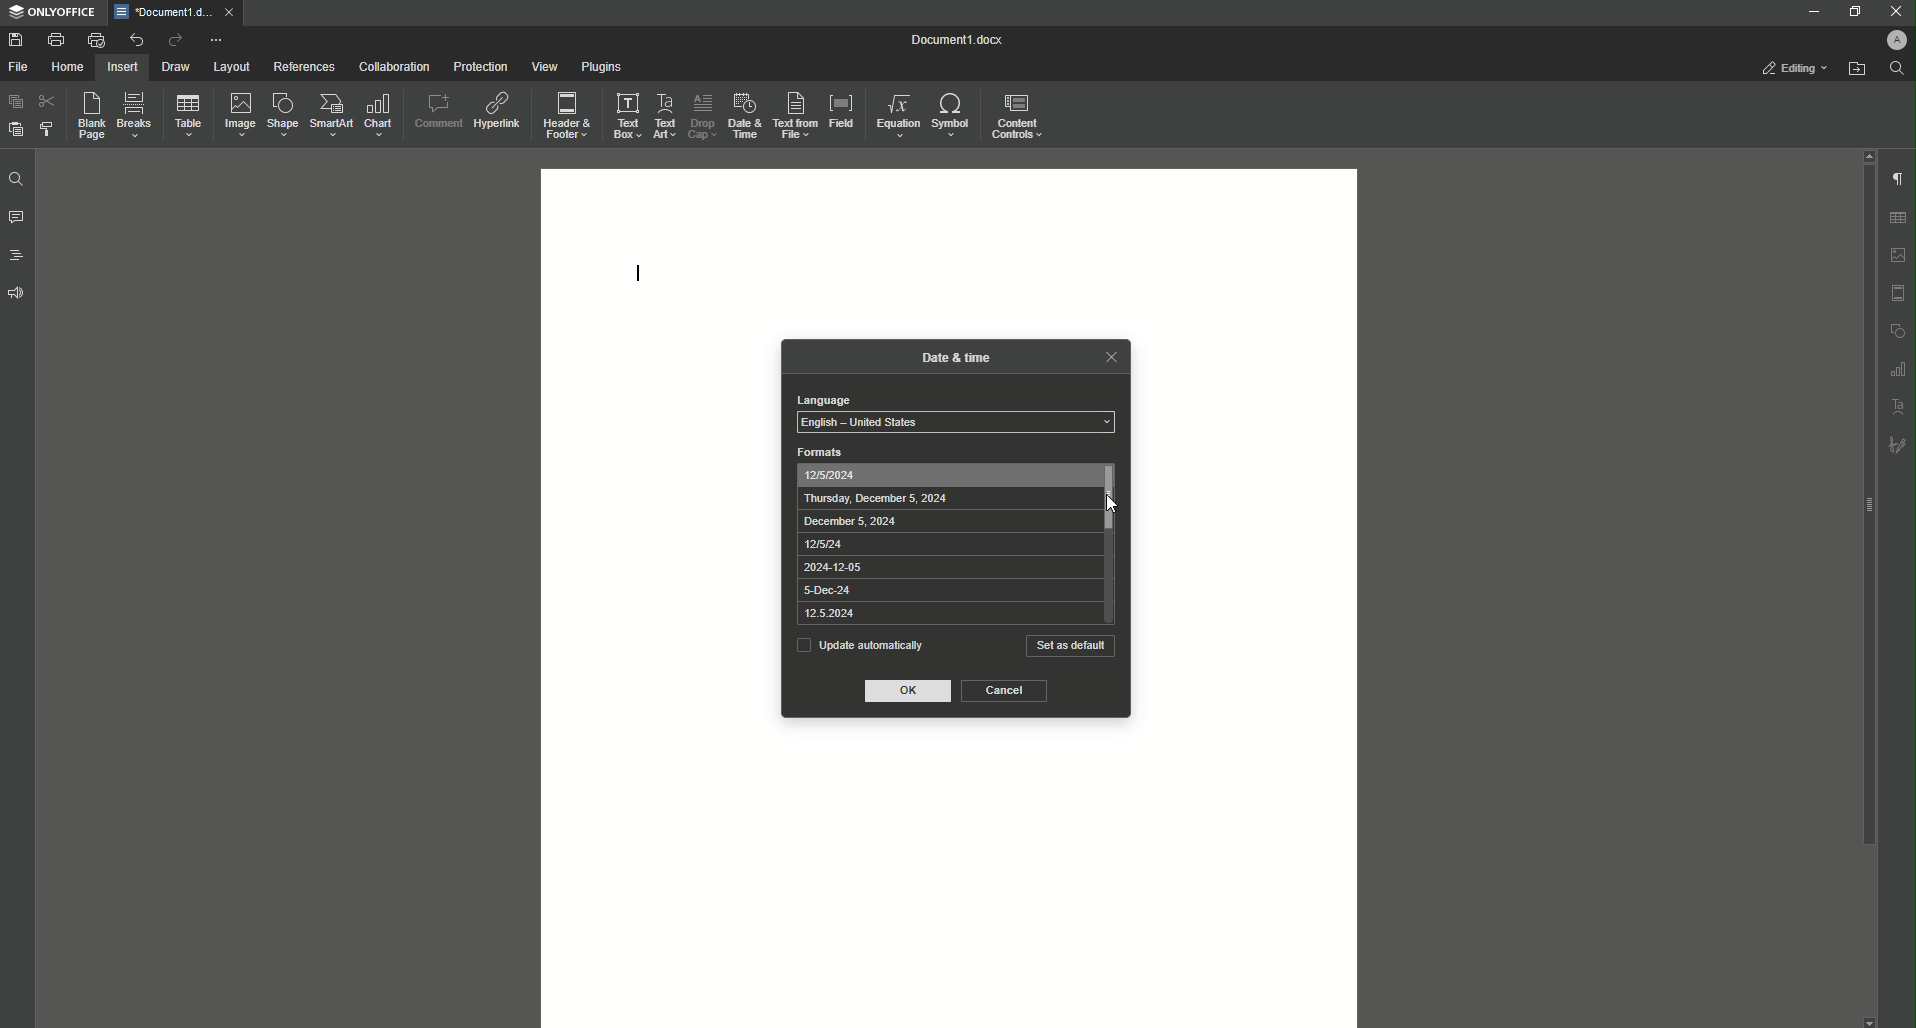 This screenshot has width=1916, height=1028. What do you see at coordinates (823, 544) in the screenshot?
I see `12/5/24` at bounding box center [823, 544].